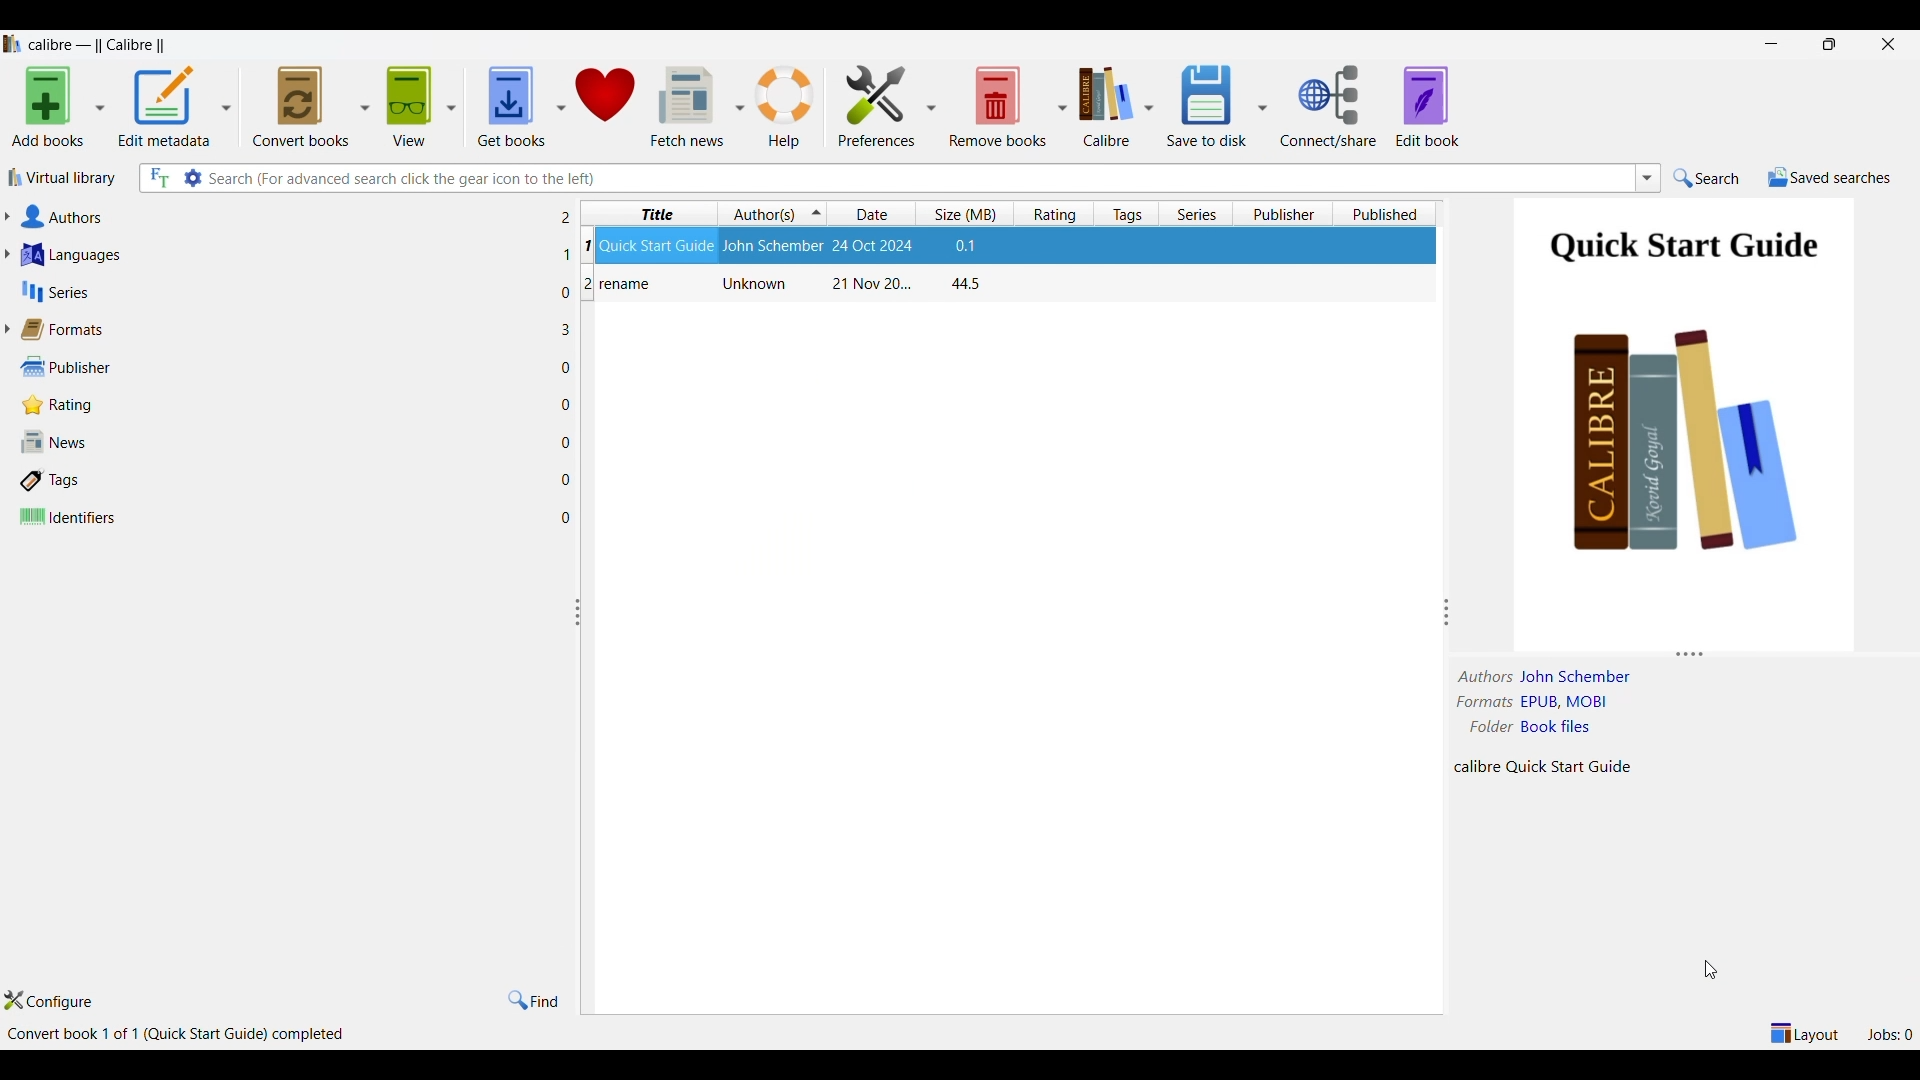  I want to click on Preference options, so click(930, 105).